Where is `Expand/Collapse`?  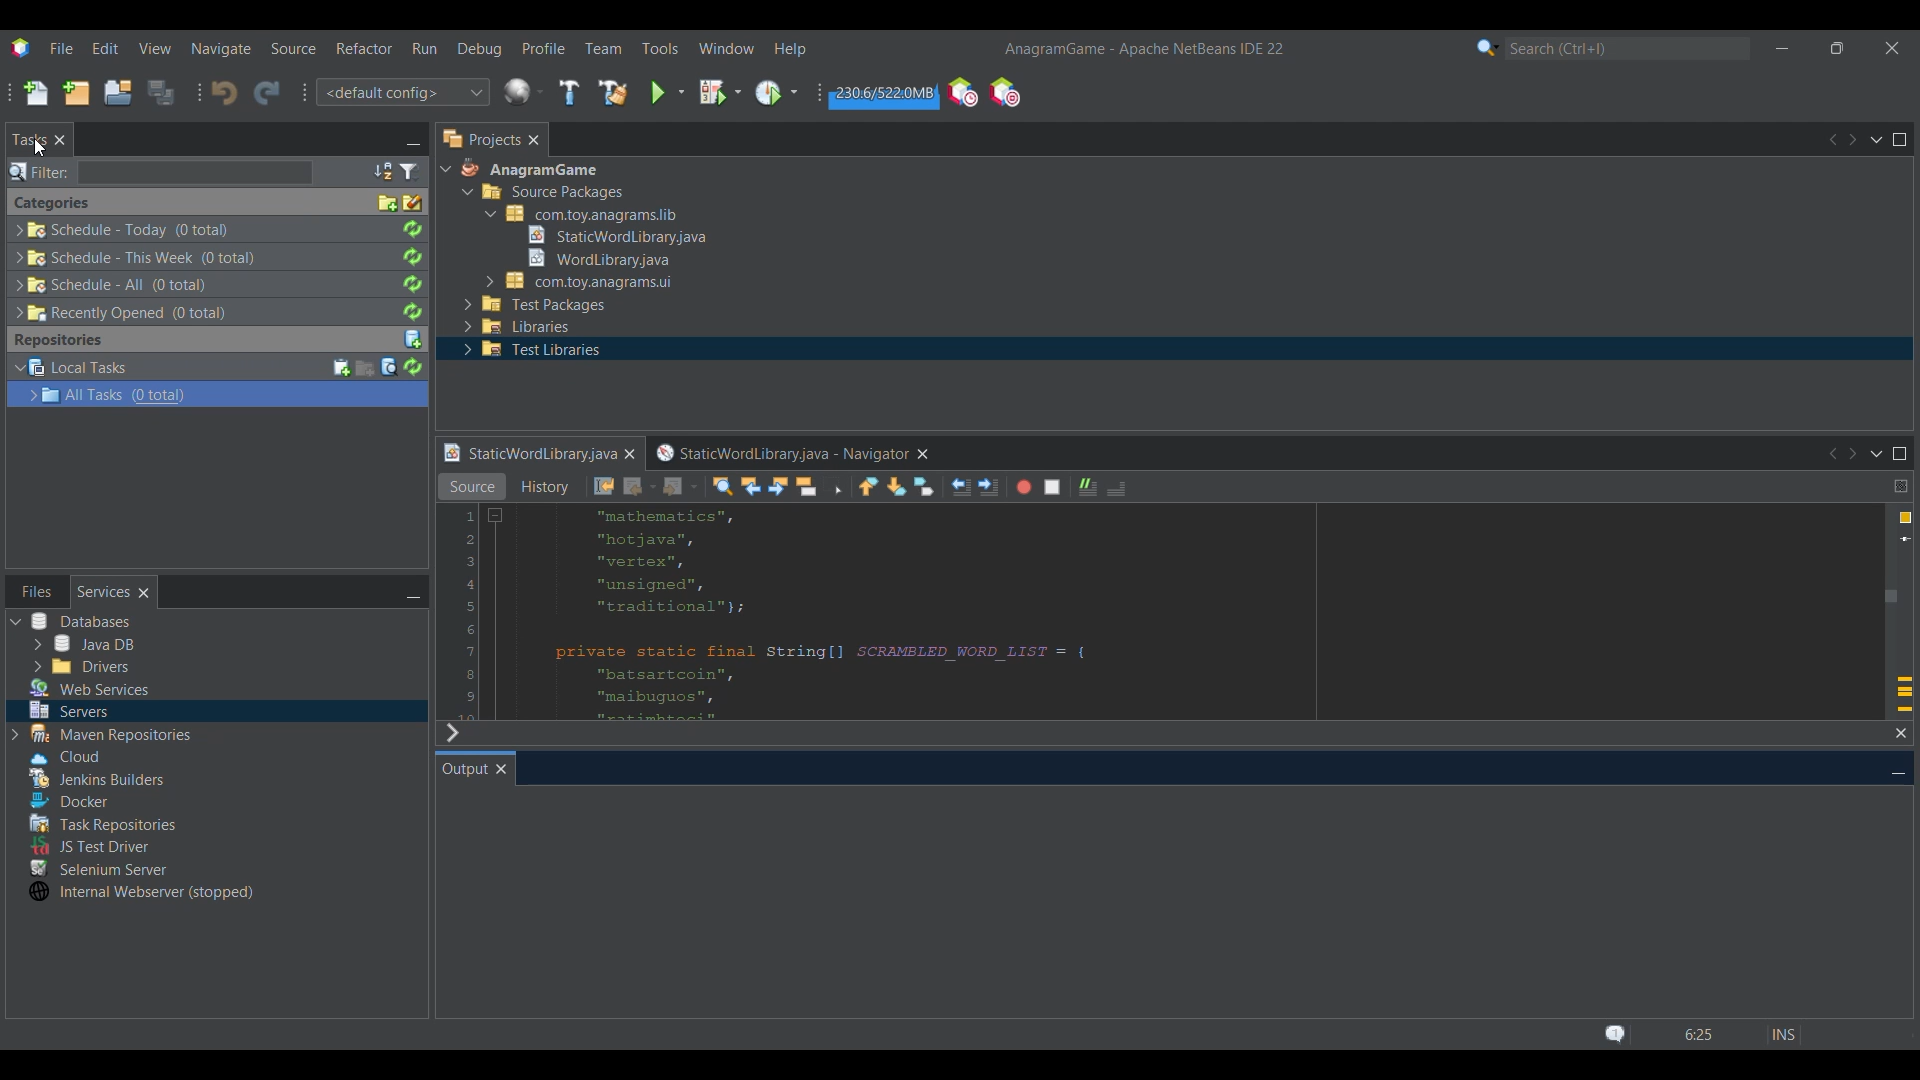 Expand/Collapse is located at coordinates (26, 382).